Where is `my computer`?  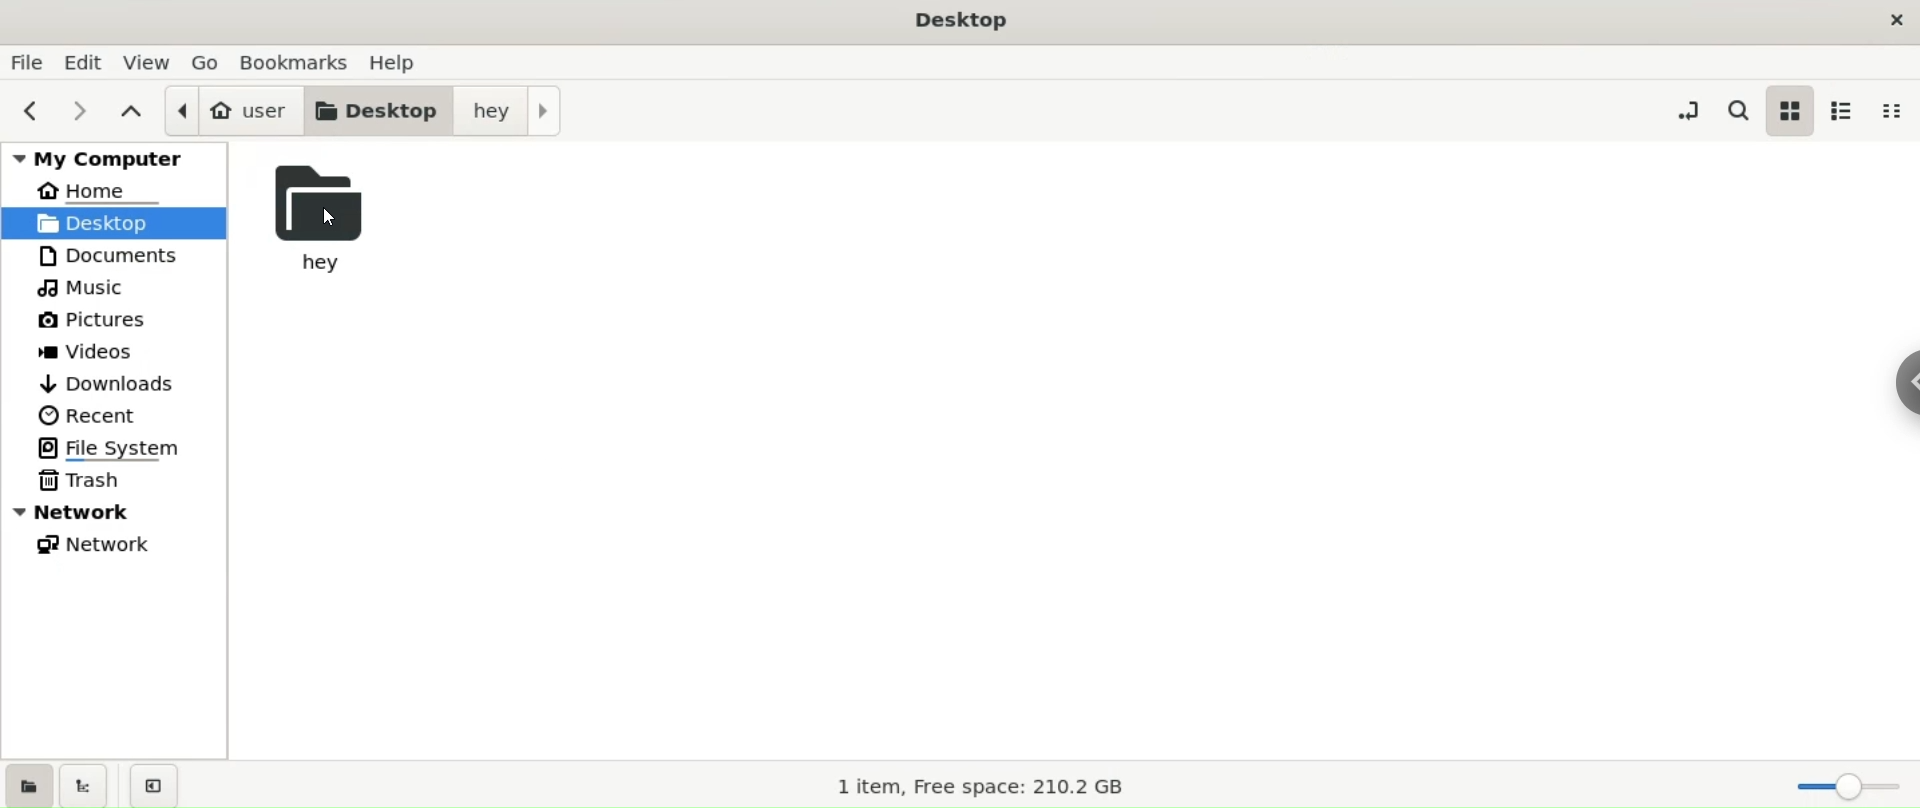 my computer is located at coordinates (113, 158).